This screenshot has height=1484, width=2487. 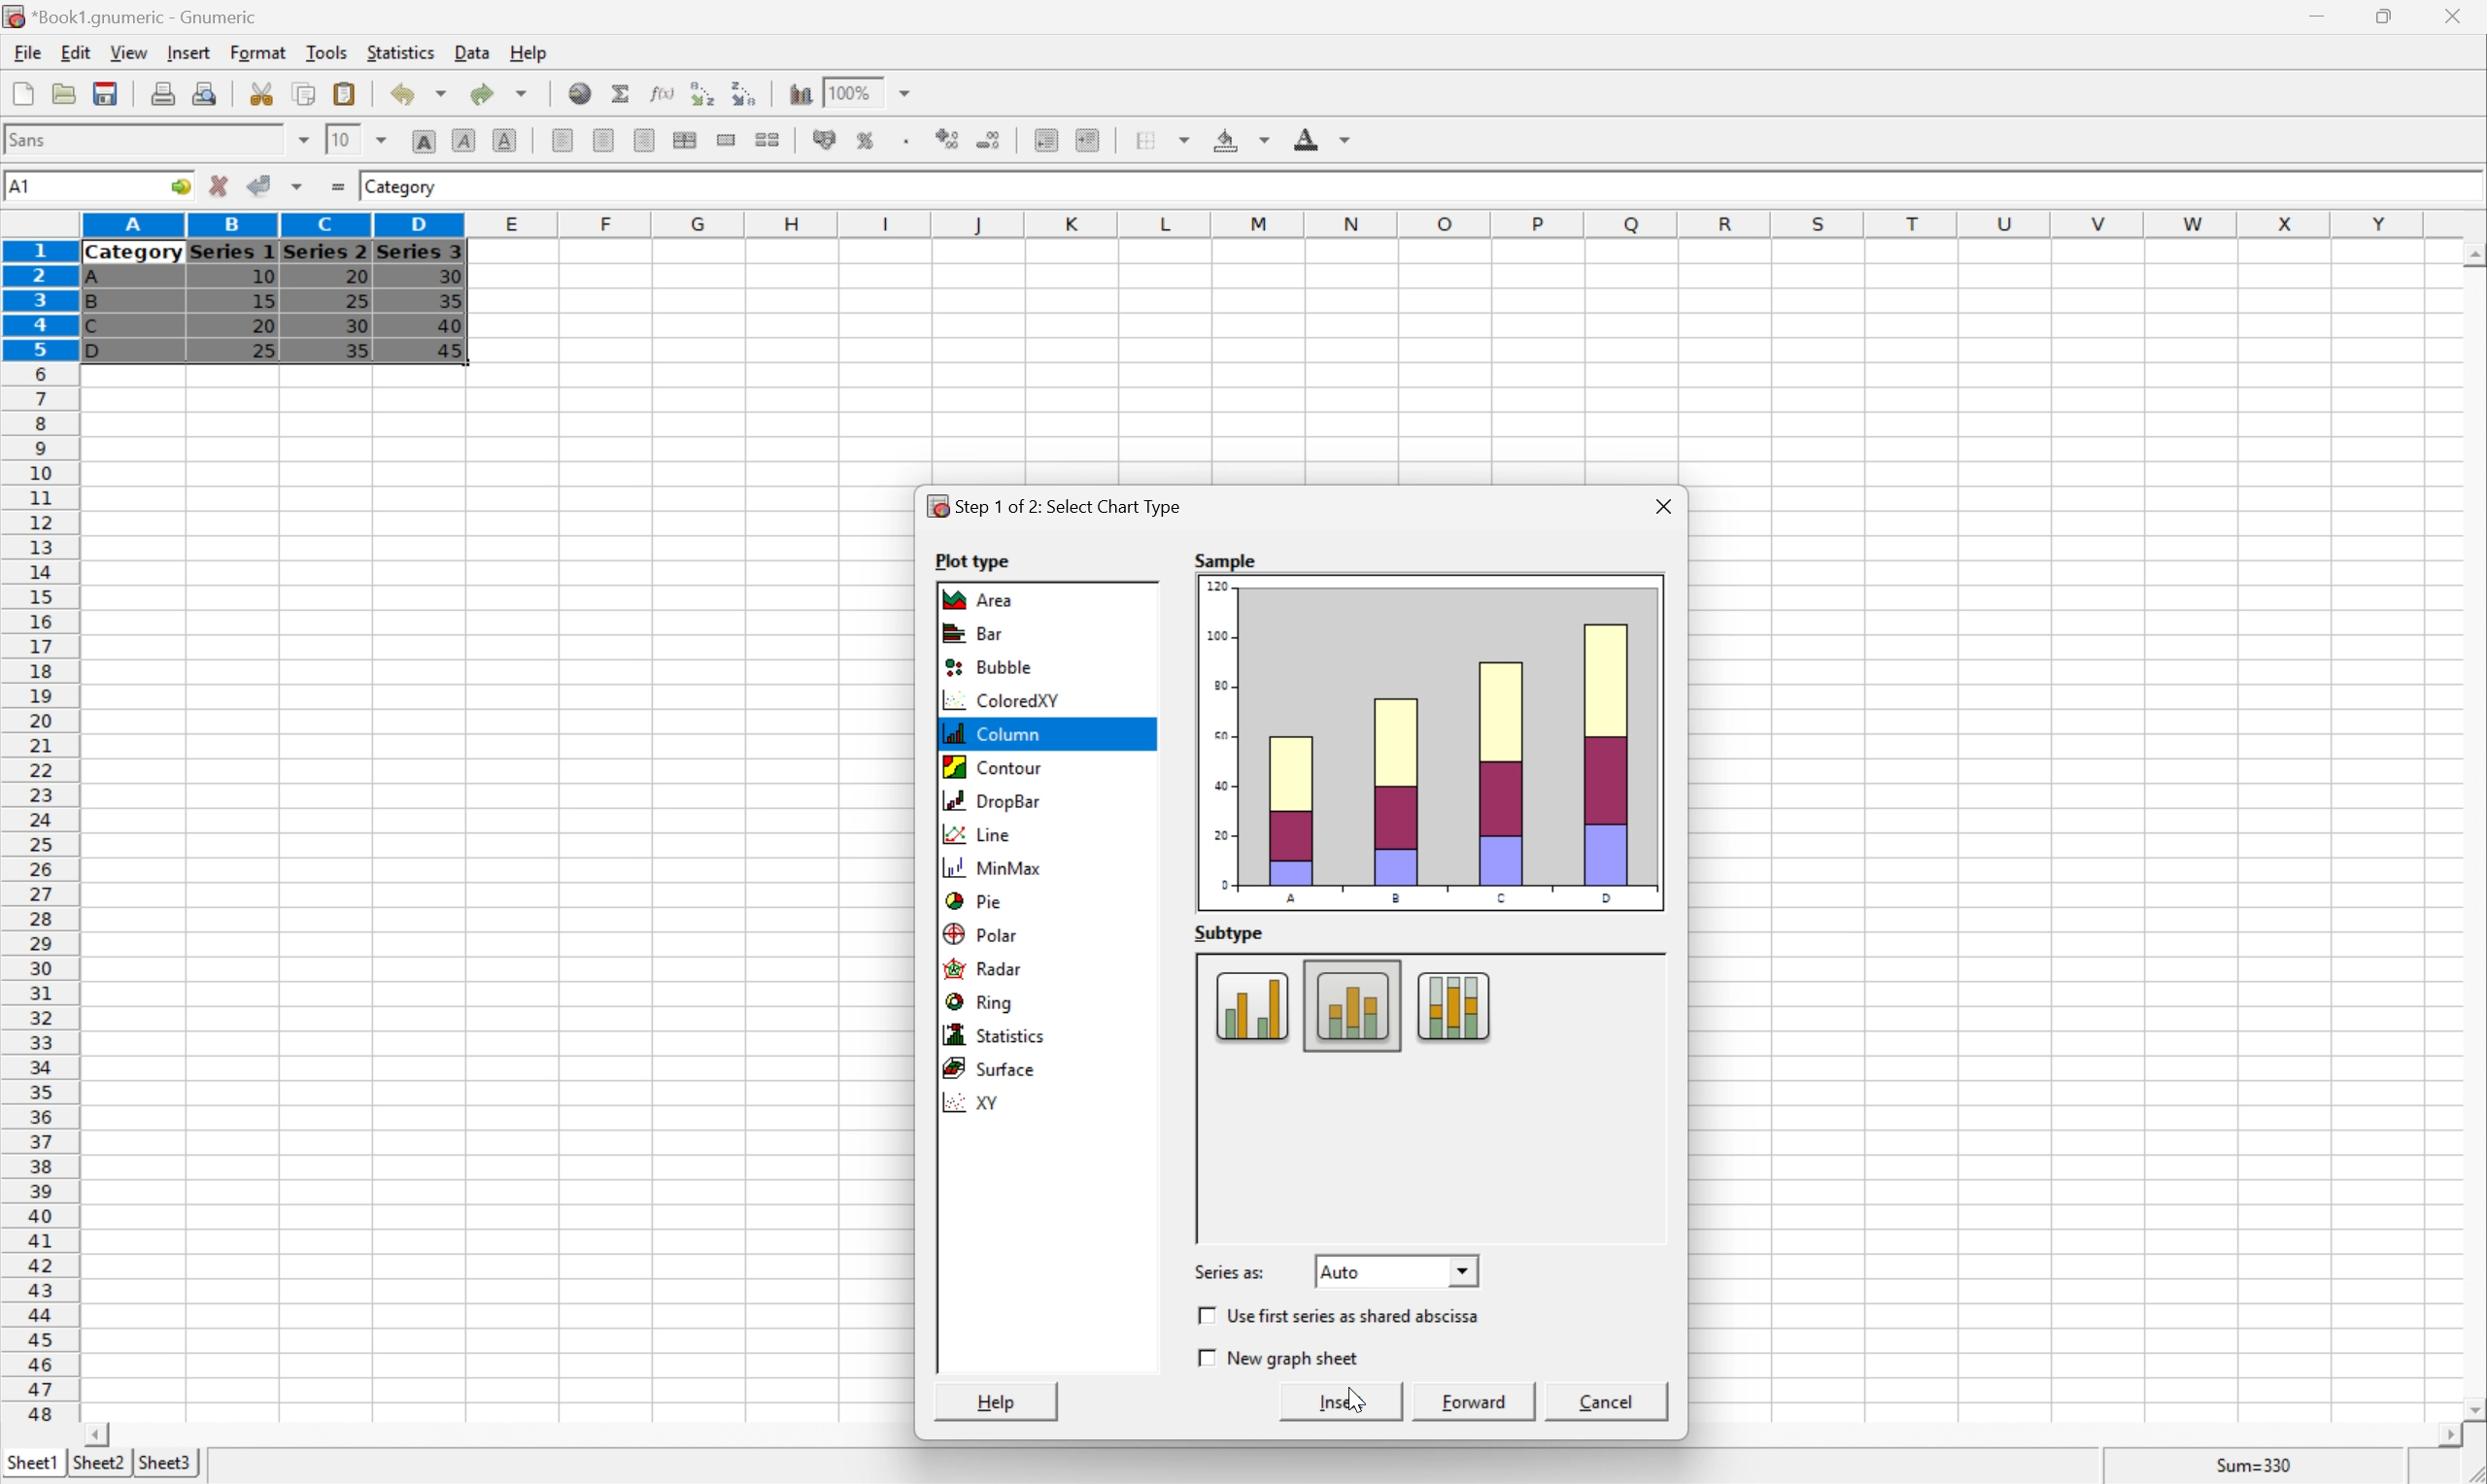 I want to click on Increase indent, and align the contents to the left, so click(x=1087, y=142).